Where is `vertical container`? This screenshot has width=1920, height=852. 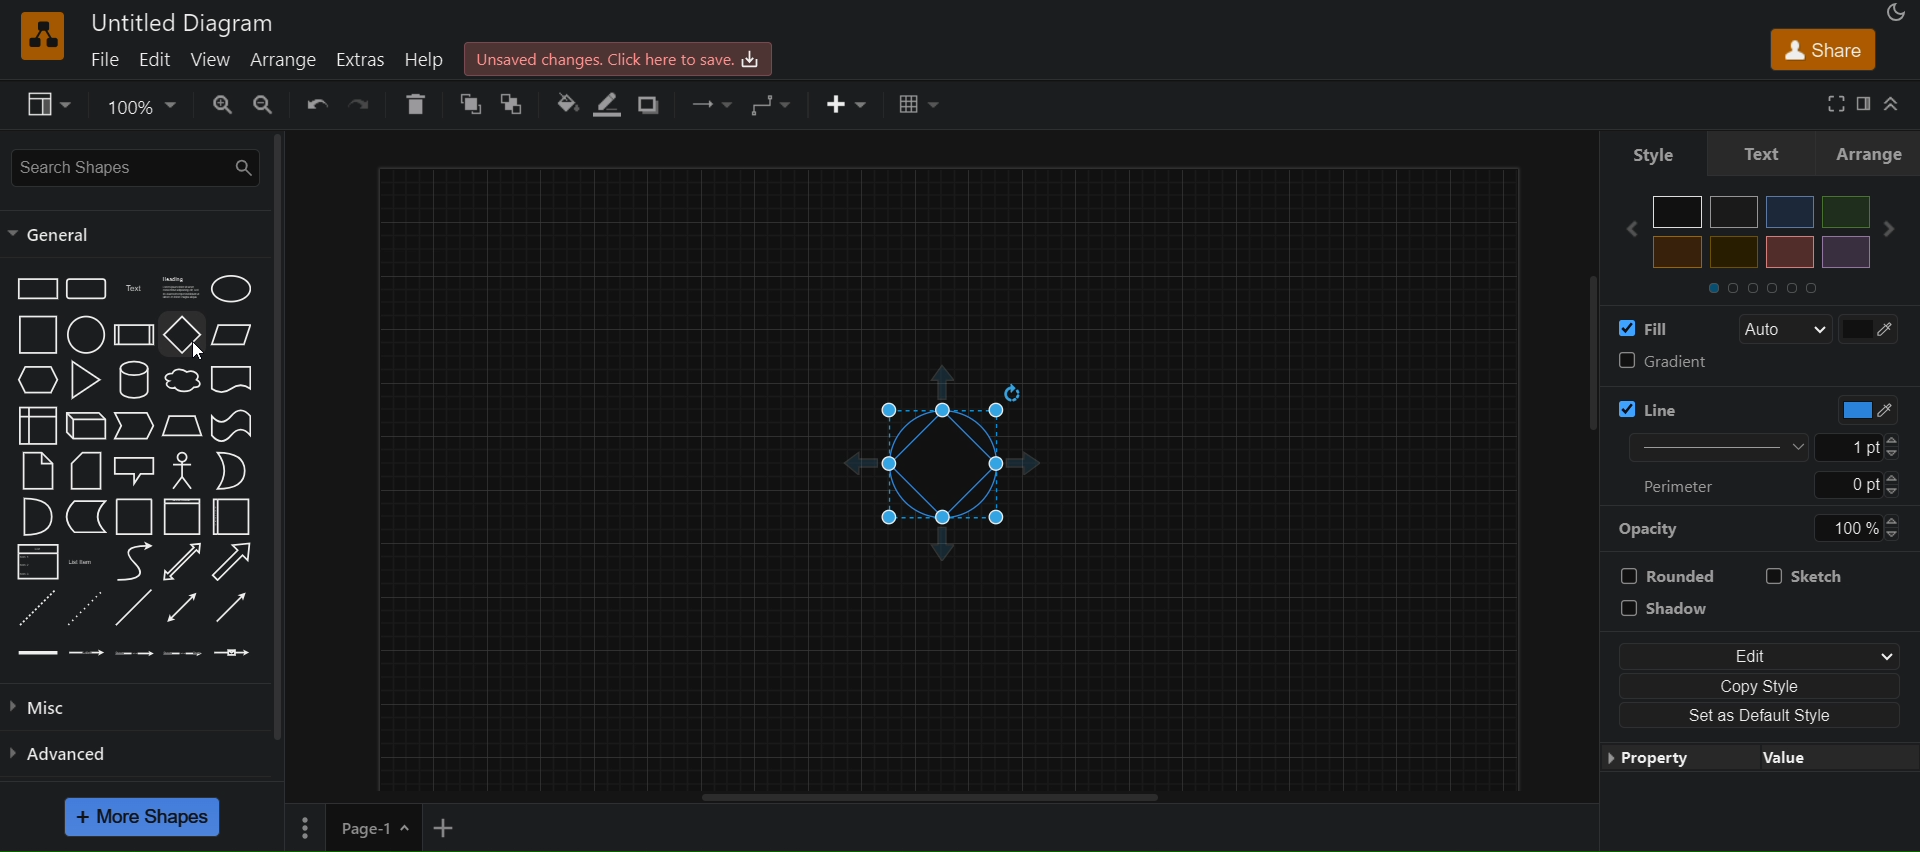 vertical container is located at coordinates (181, 519).